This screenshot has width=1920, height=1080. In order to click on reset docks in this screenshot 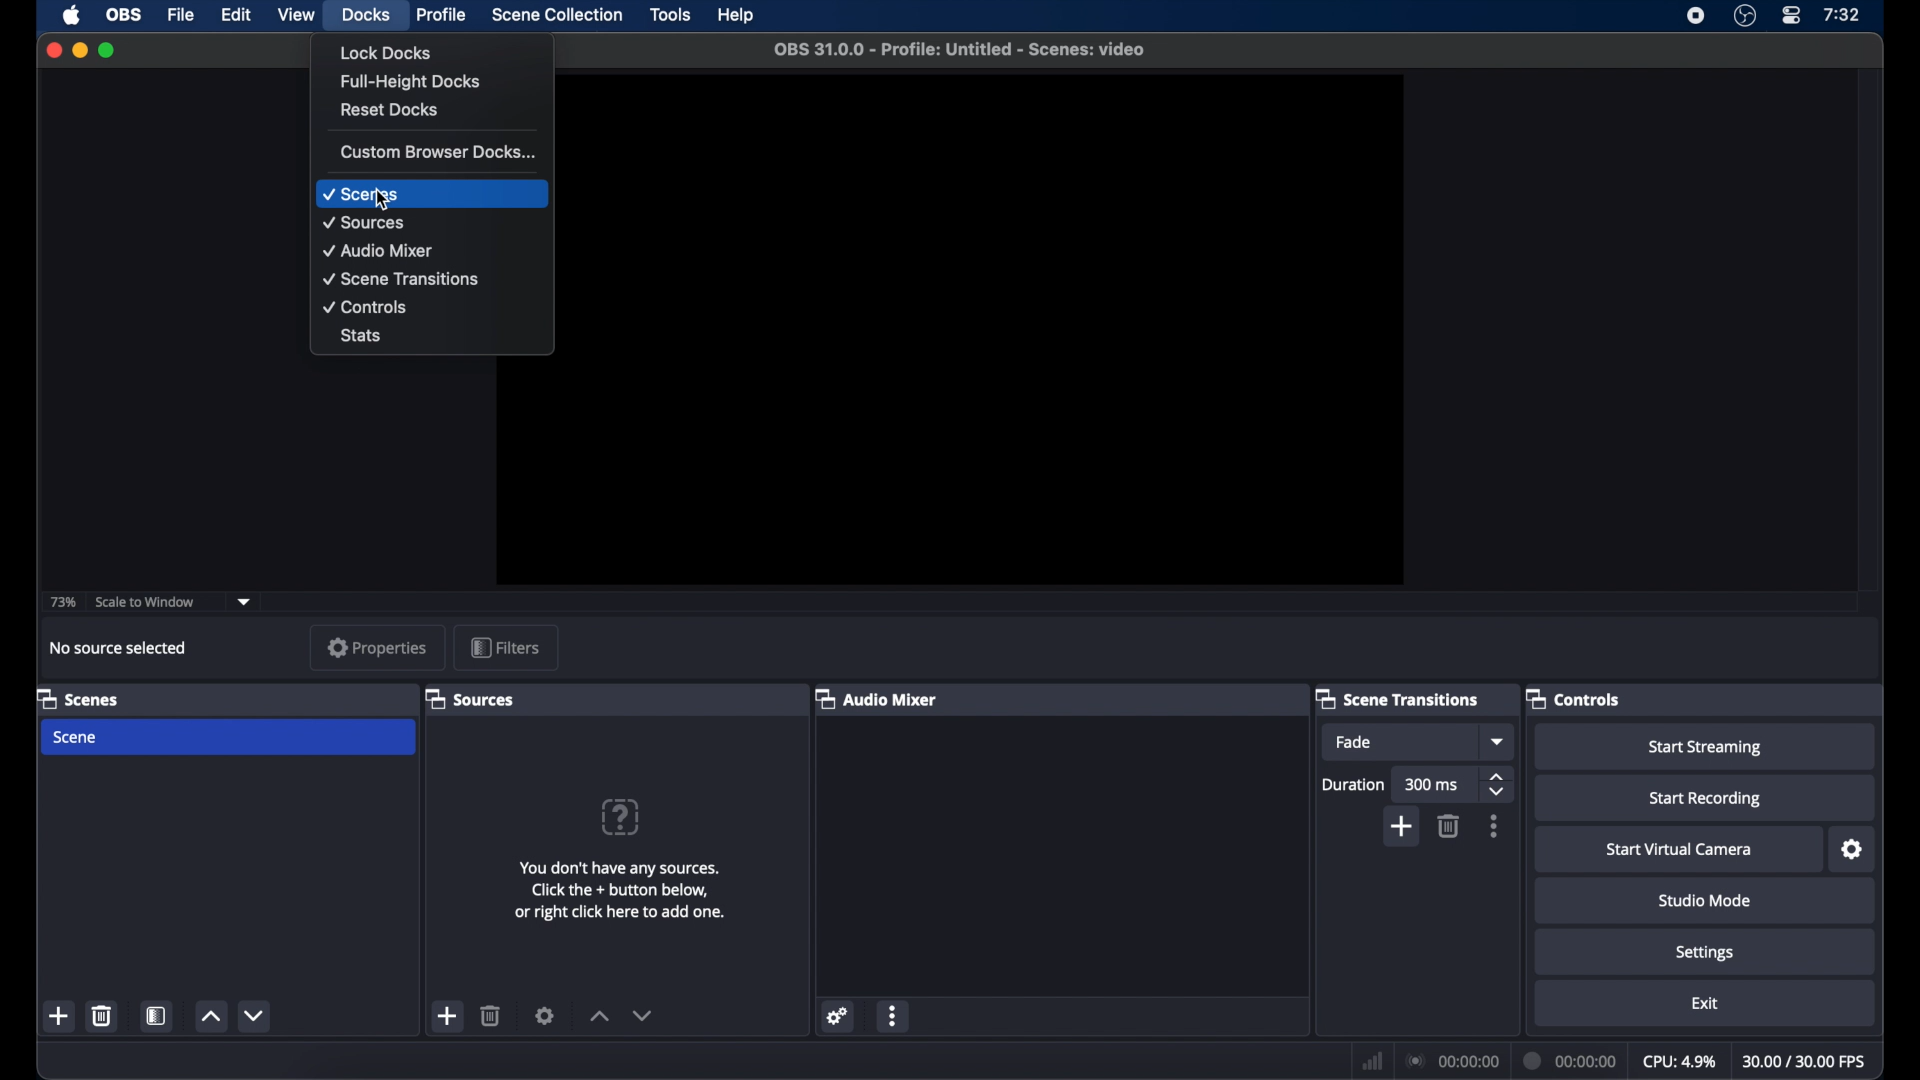, I will do `click(390, 110)`.